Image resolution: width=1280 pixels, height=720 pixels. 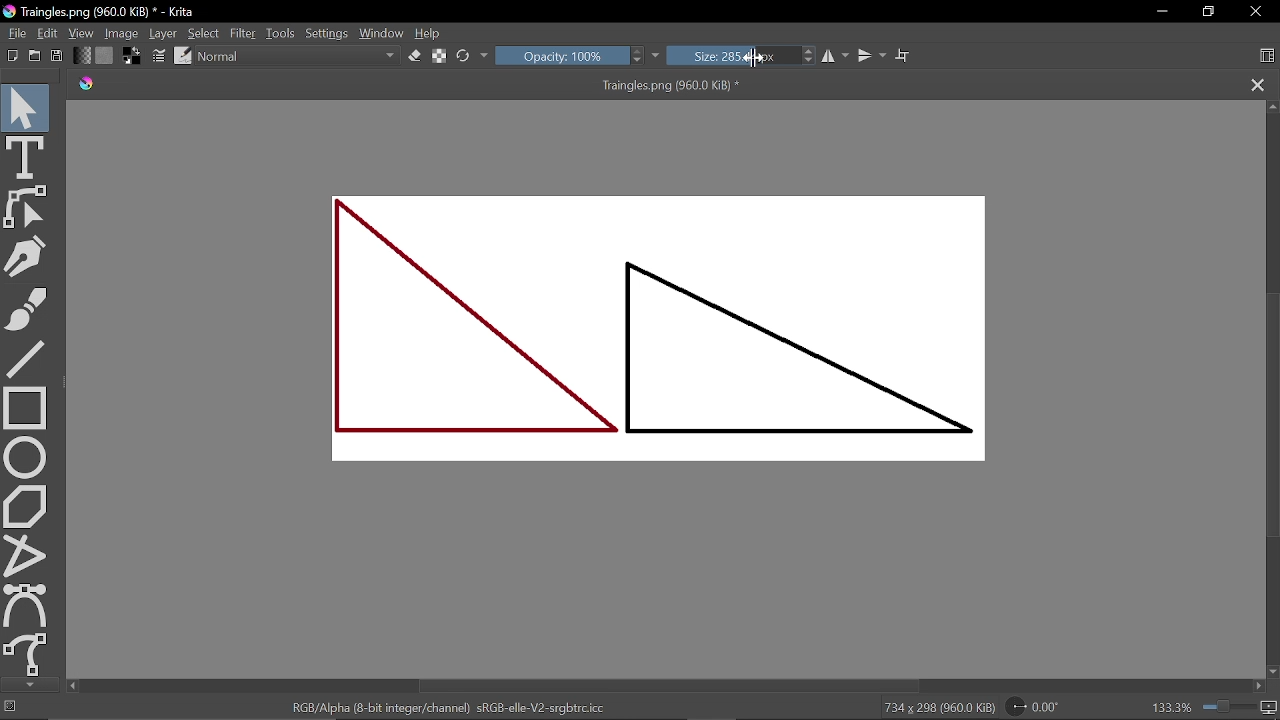 What do you see at coordinates (414, 56) in the screenshot?
I see `Set eraser mode` at bounding box center [414, 56].